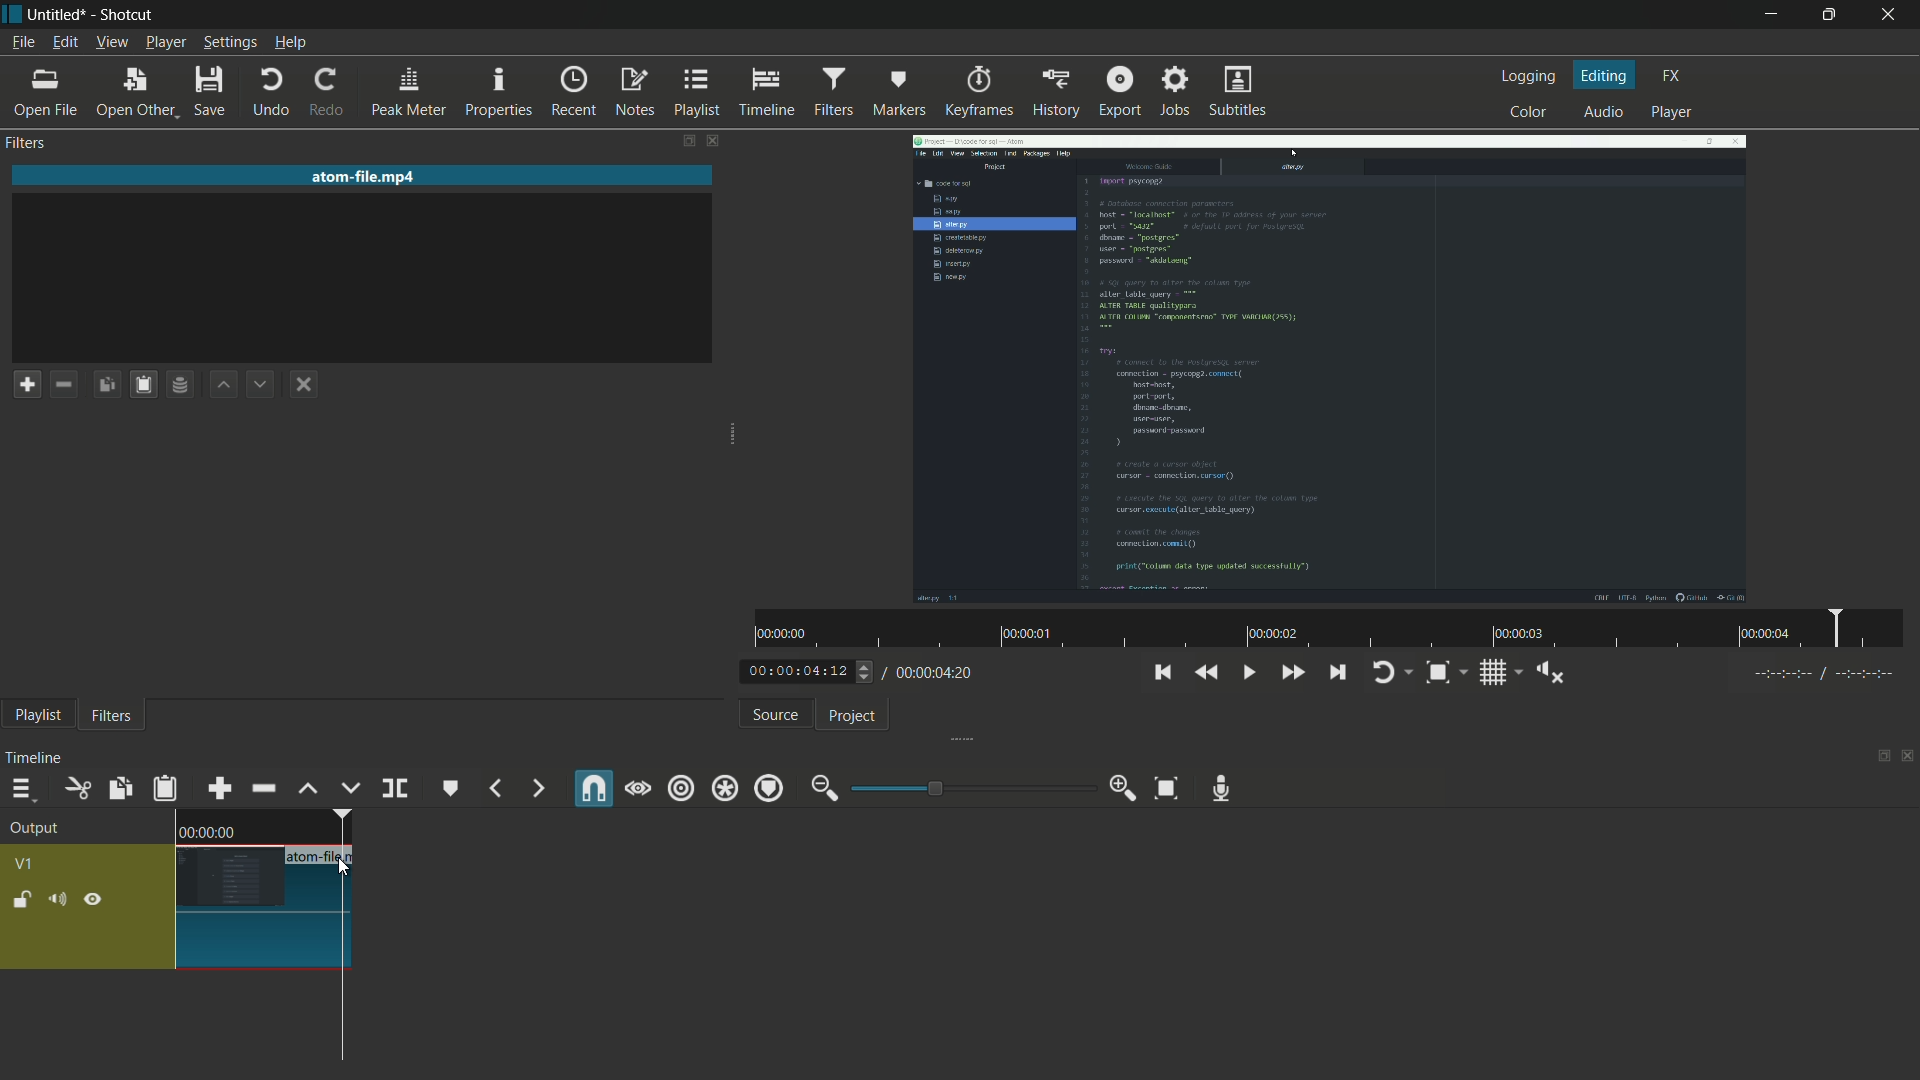 The height and width of the screenshot is (1080, 1920). Describe the element at coordinates (21, 897) in the screenshot. I see `lock` at that location.